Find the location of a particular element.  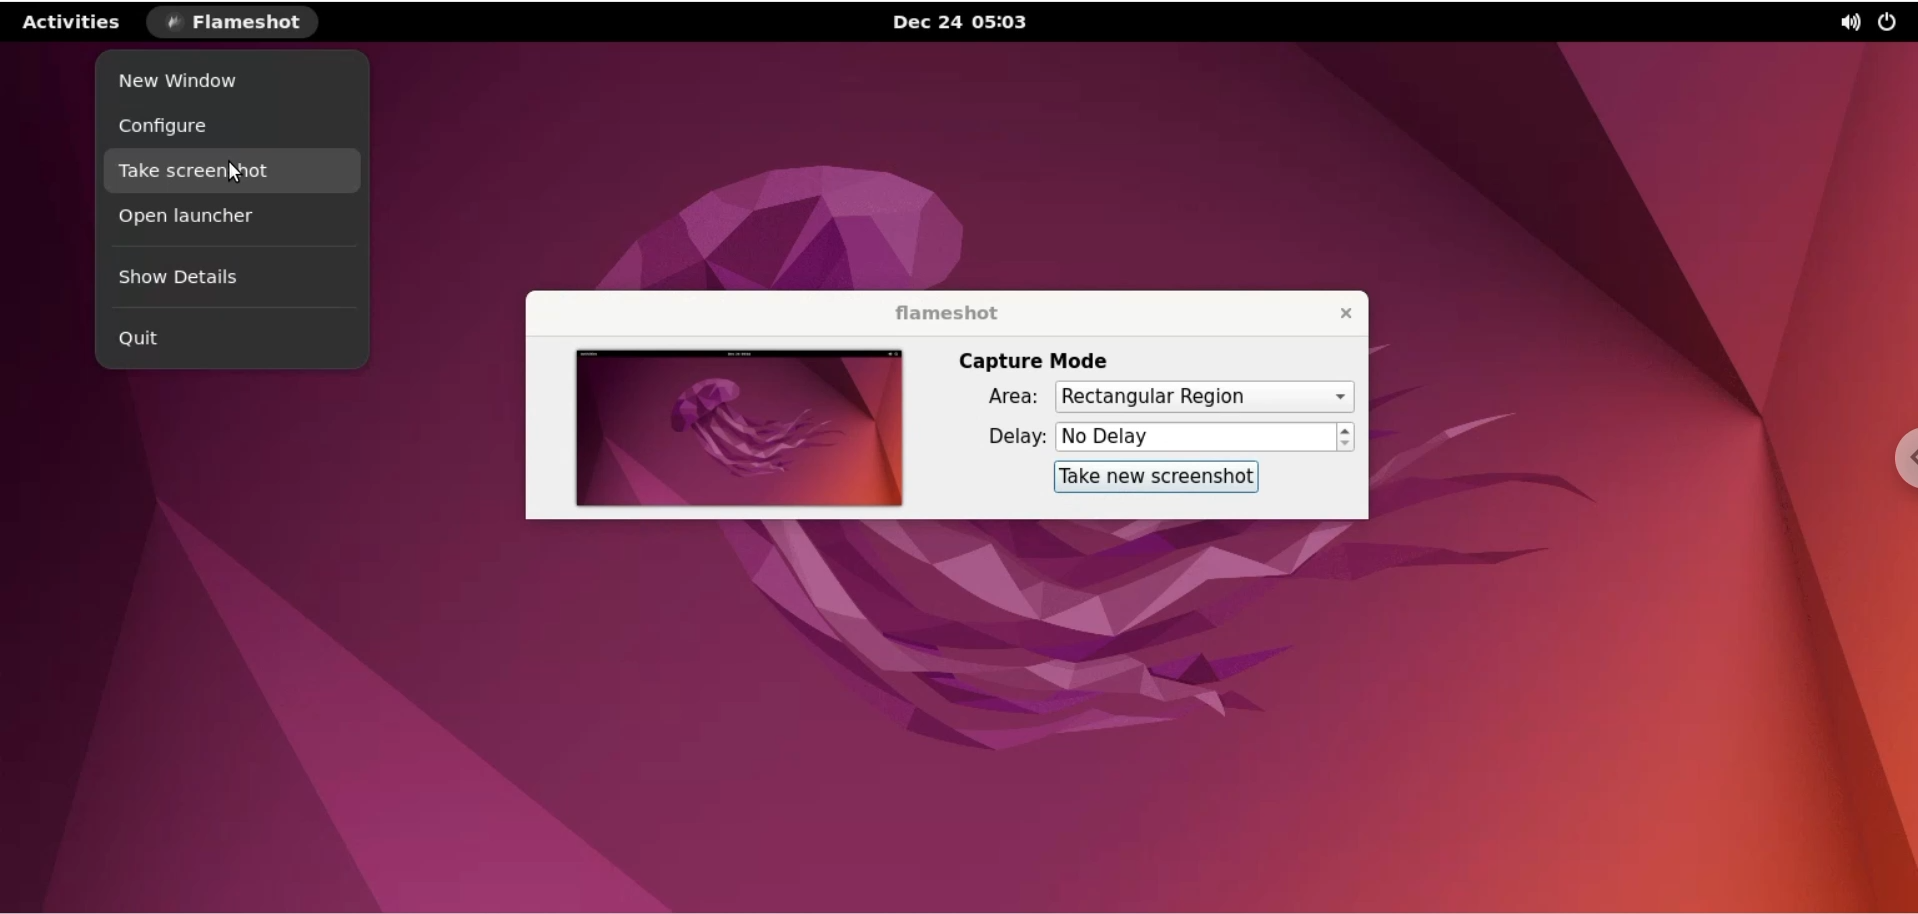

take new screenshot is located at coordinates (1153, 477).